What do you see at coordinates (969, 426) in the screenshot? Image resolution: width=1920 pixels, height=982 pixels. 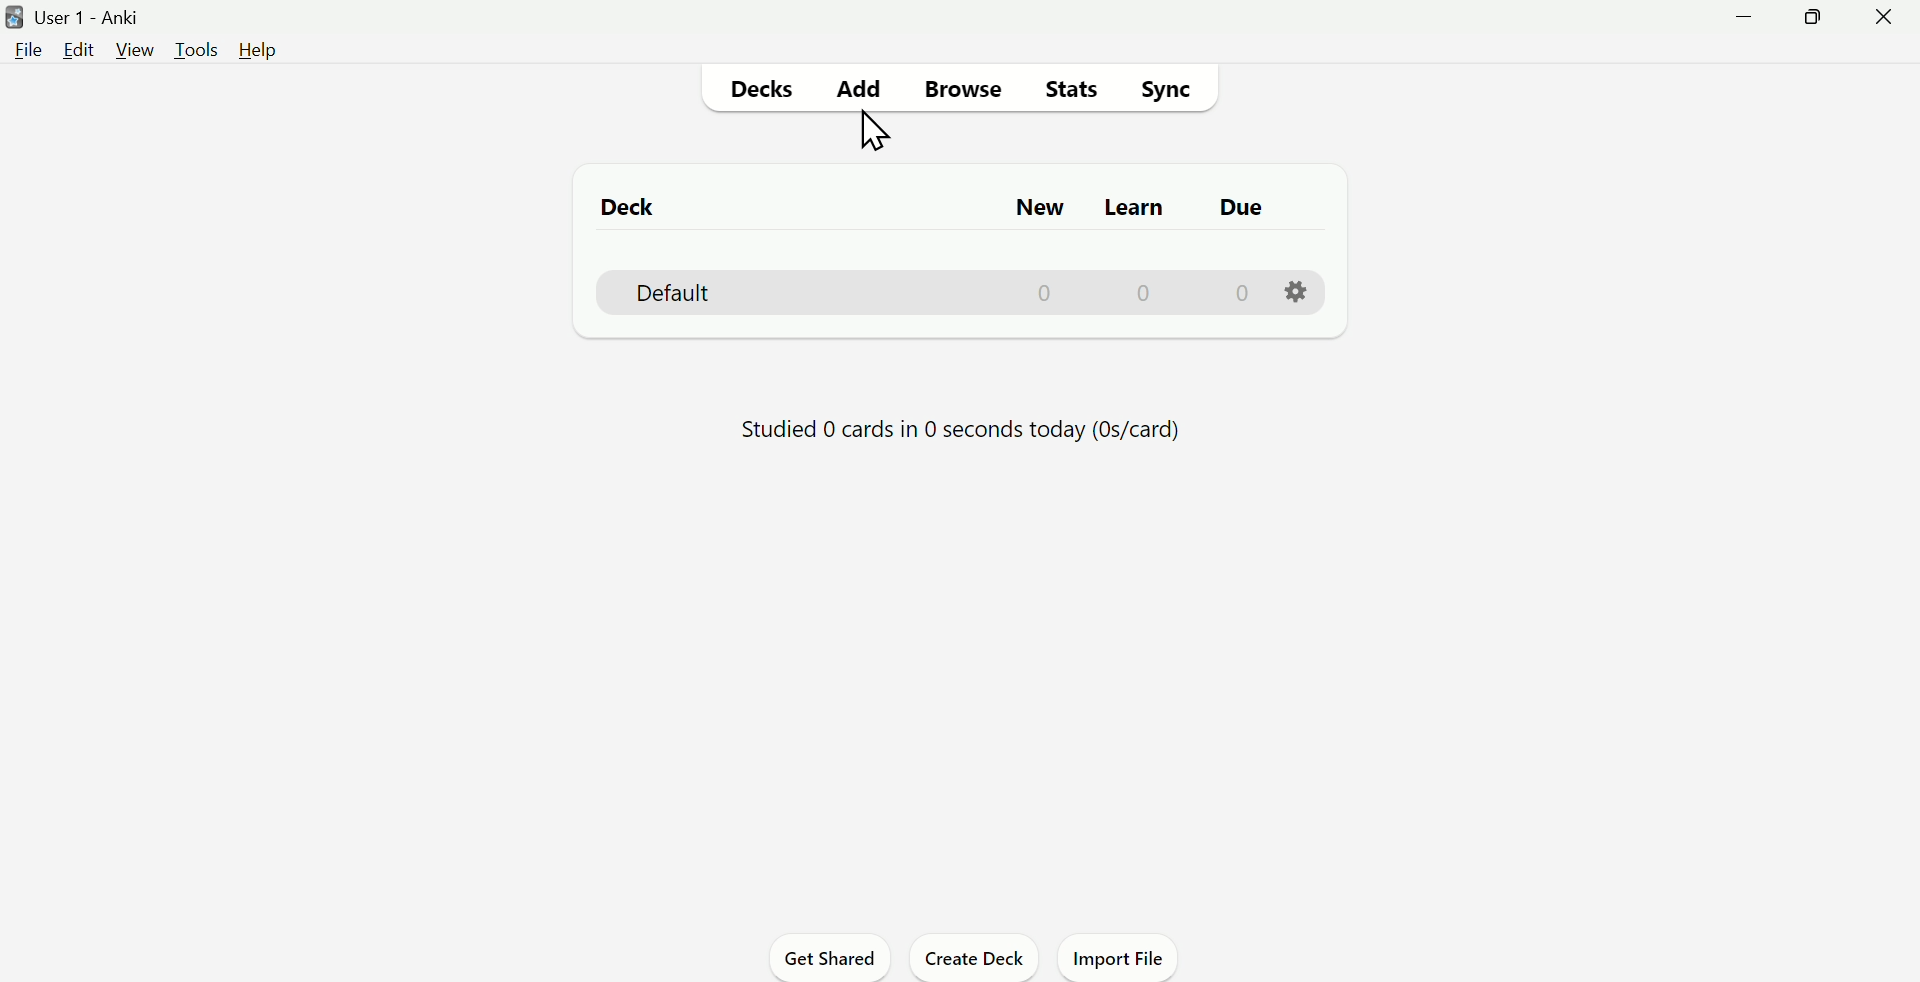 I see `Studied 0 cards in 0 seconds today (0s/card)` at bounding box center [969, 426].